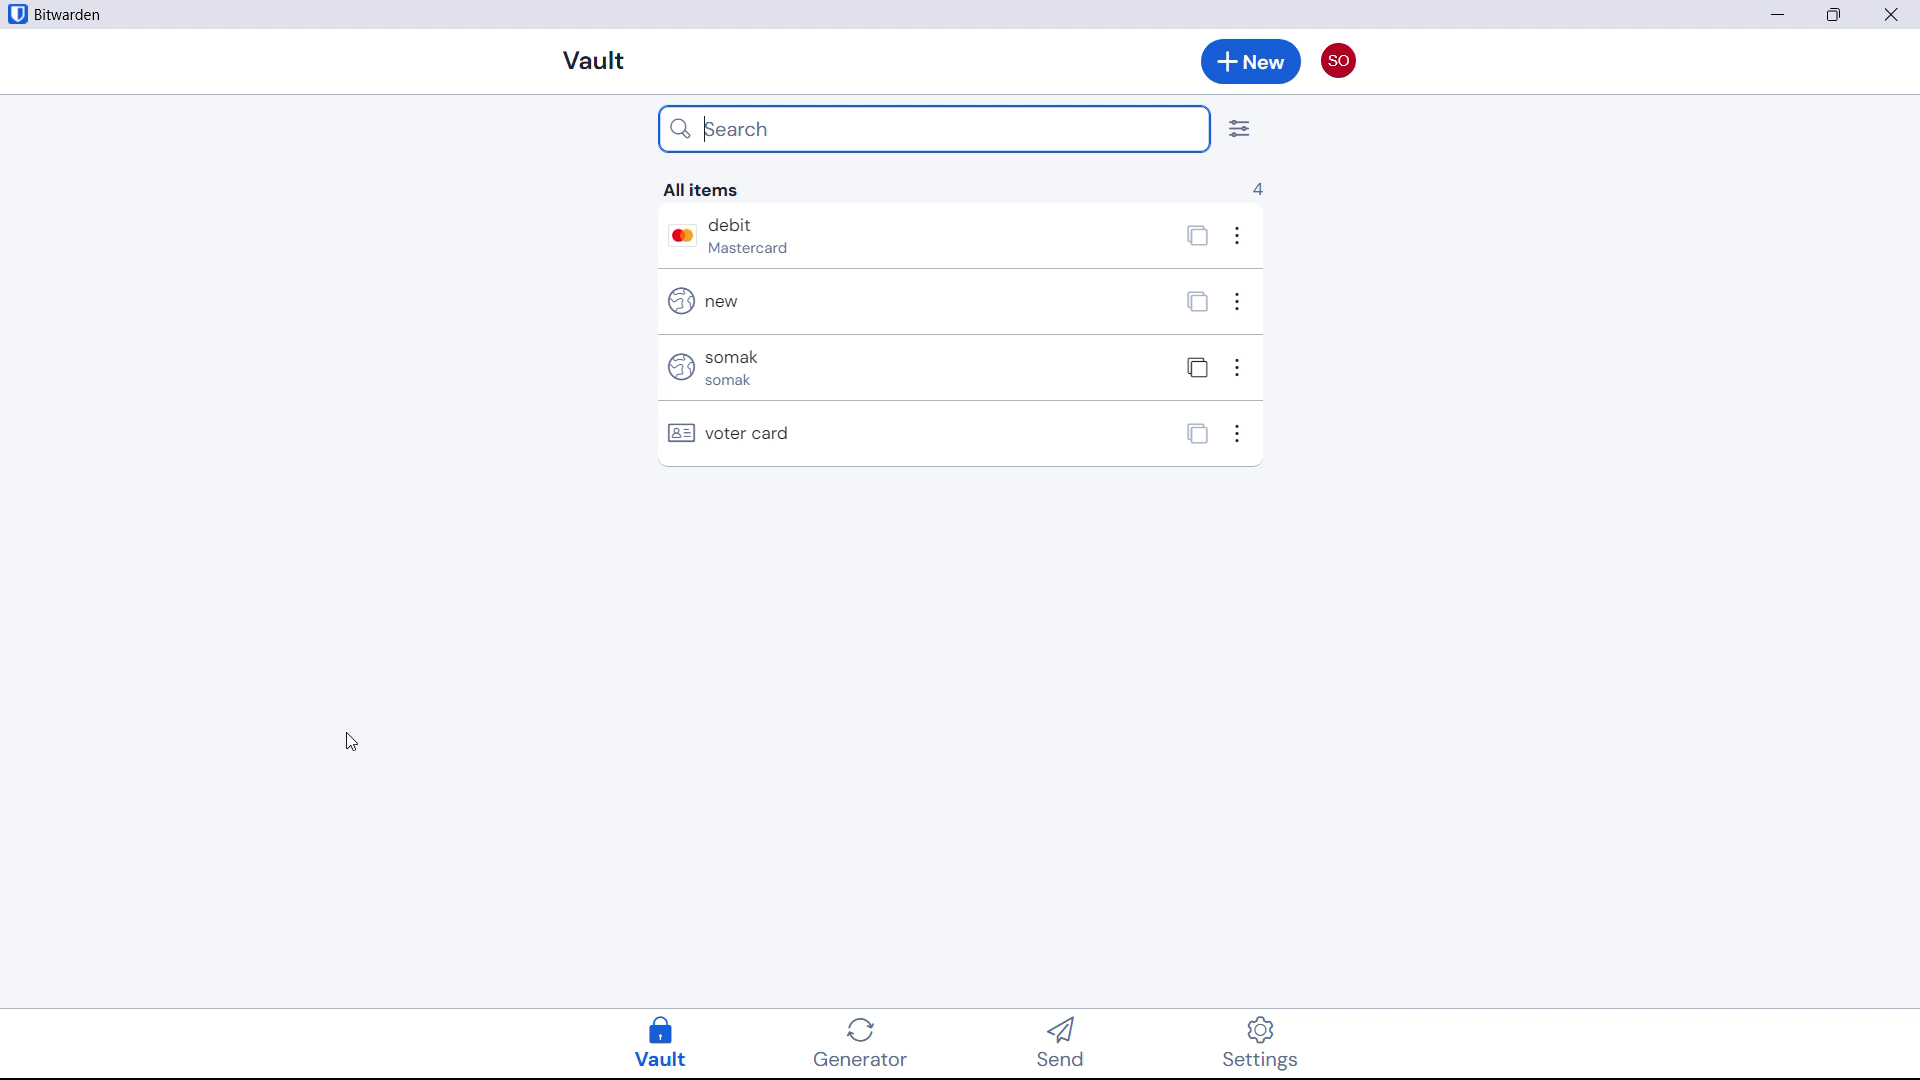  What do you see at coordinates (1078, 1041) in the screenshot?
I see `Send ` at bounding box center [1078, 1041].